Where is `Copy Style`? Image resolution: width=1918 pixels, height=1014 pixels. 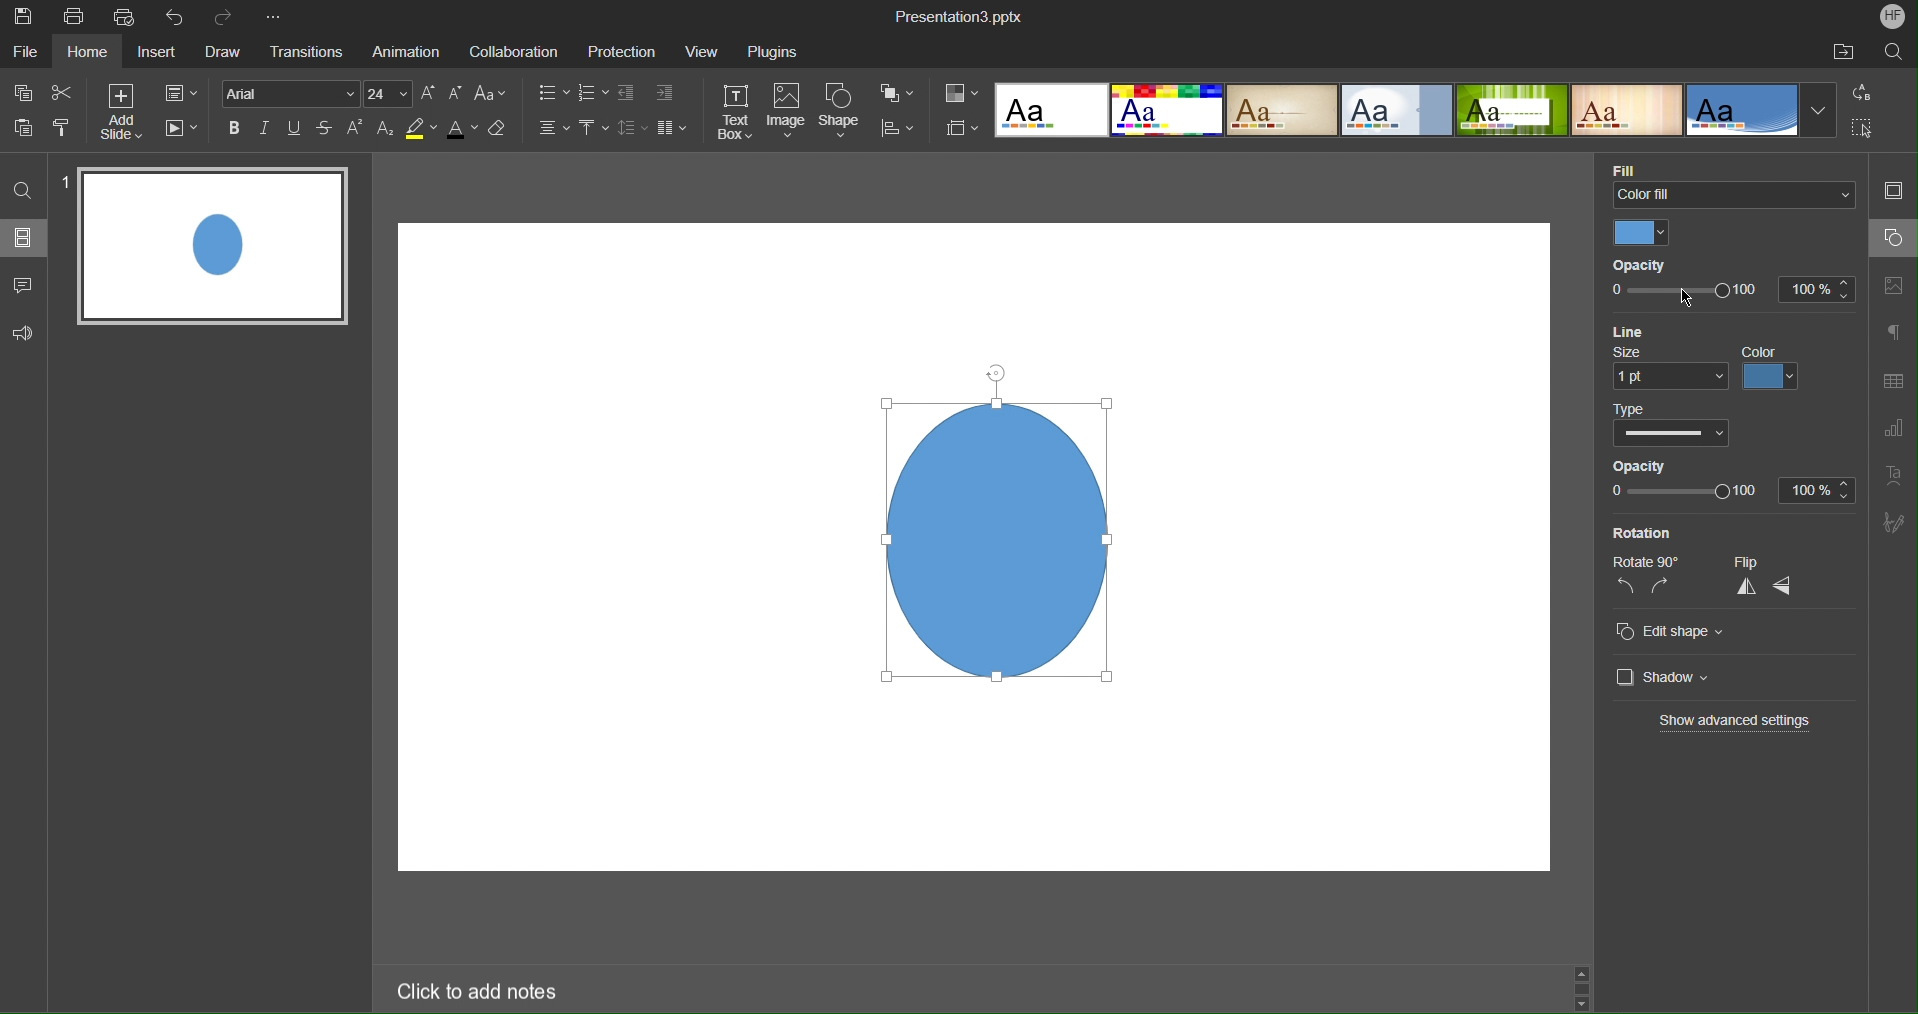
Copy Style is located at coordinates (63, 128).